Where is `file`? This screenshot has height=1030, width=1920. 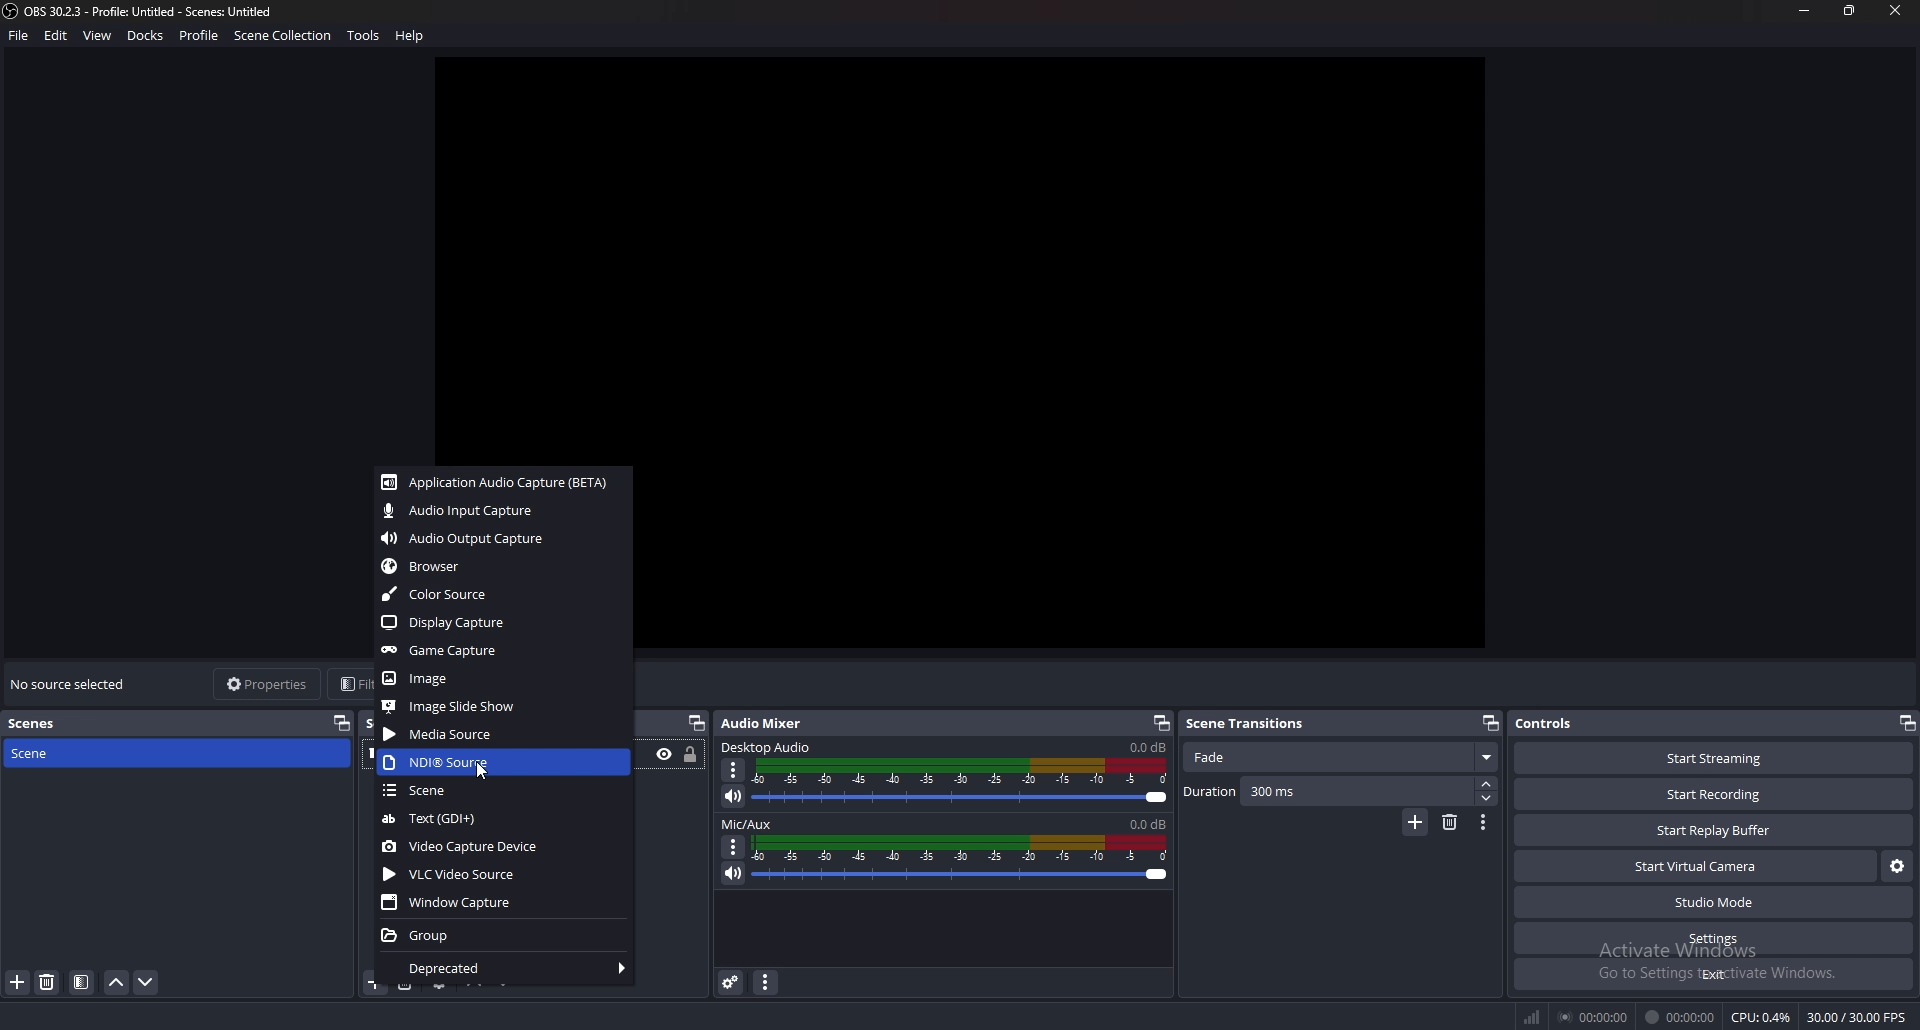
file is located at coordinates (19, 36).